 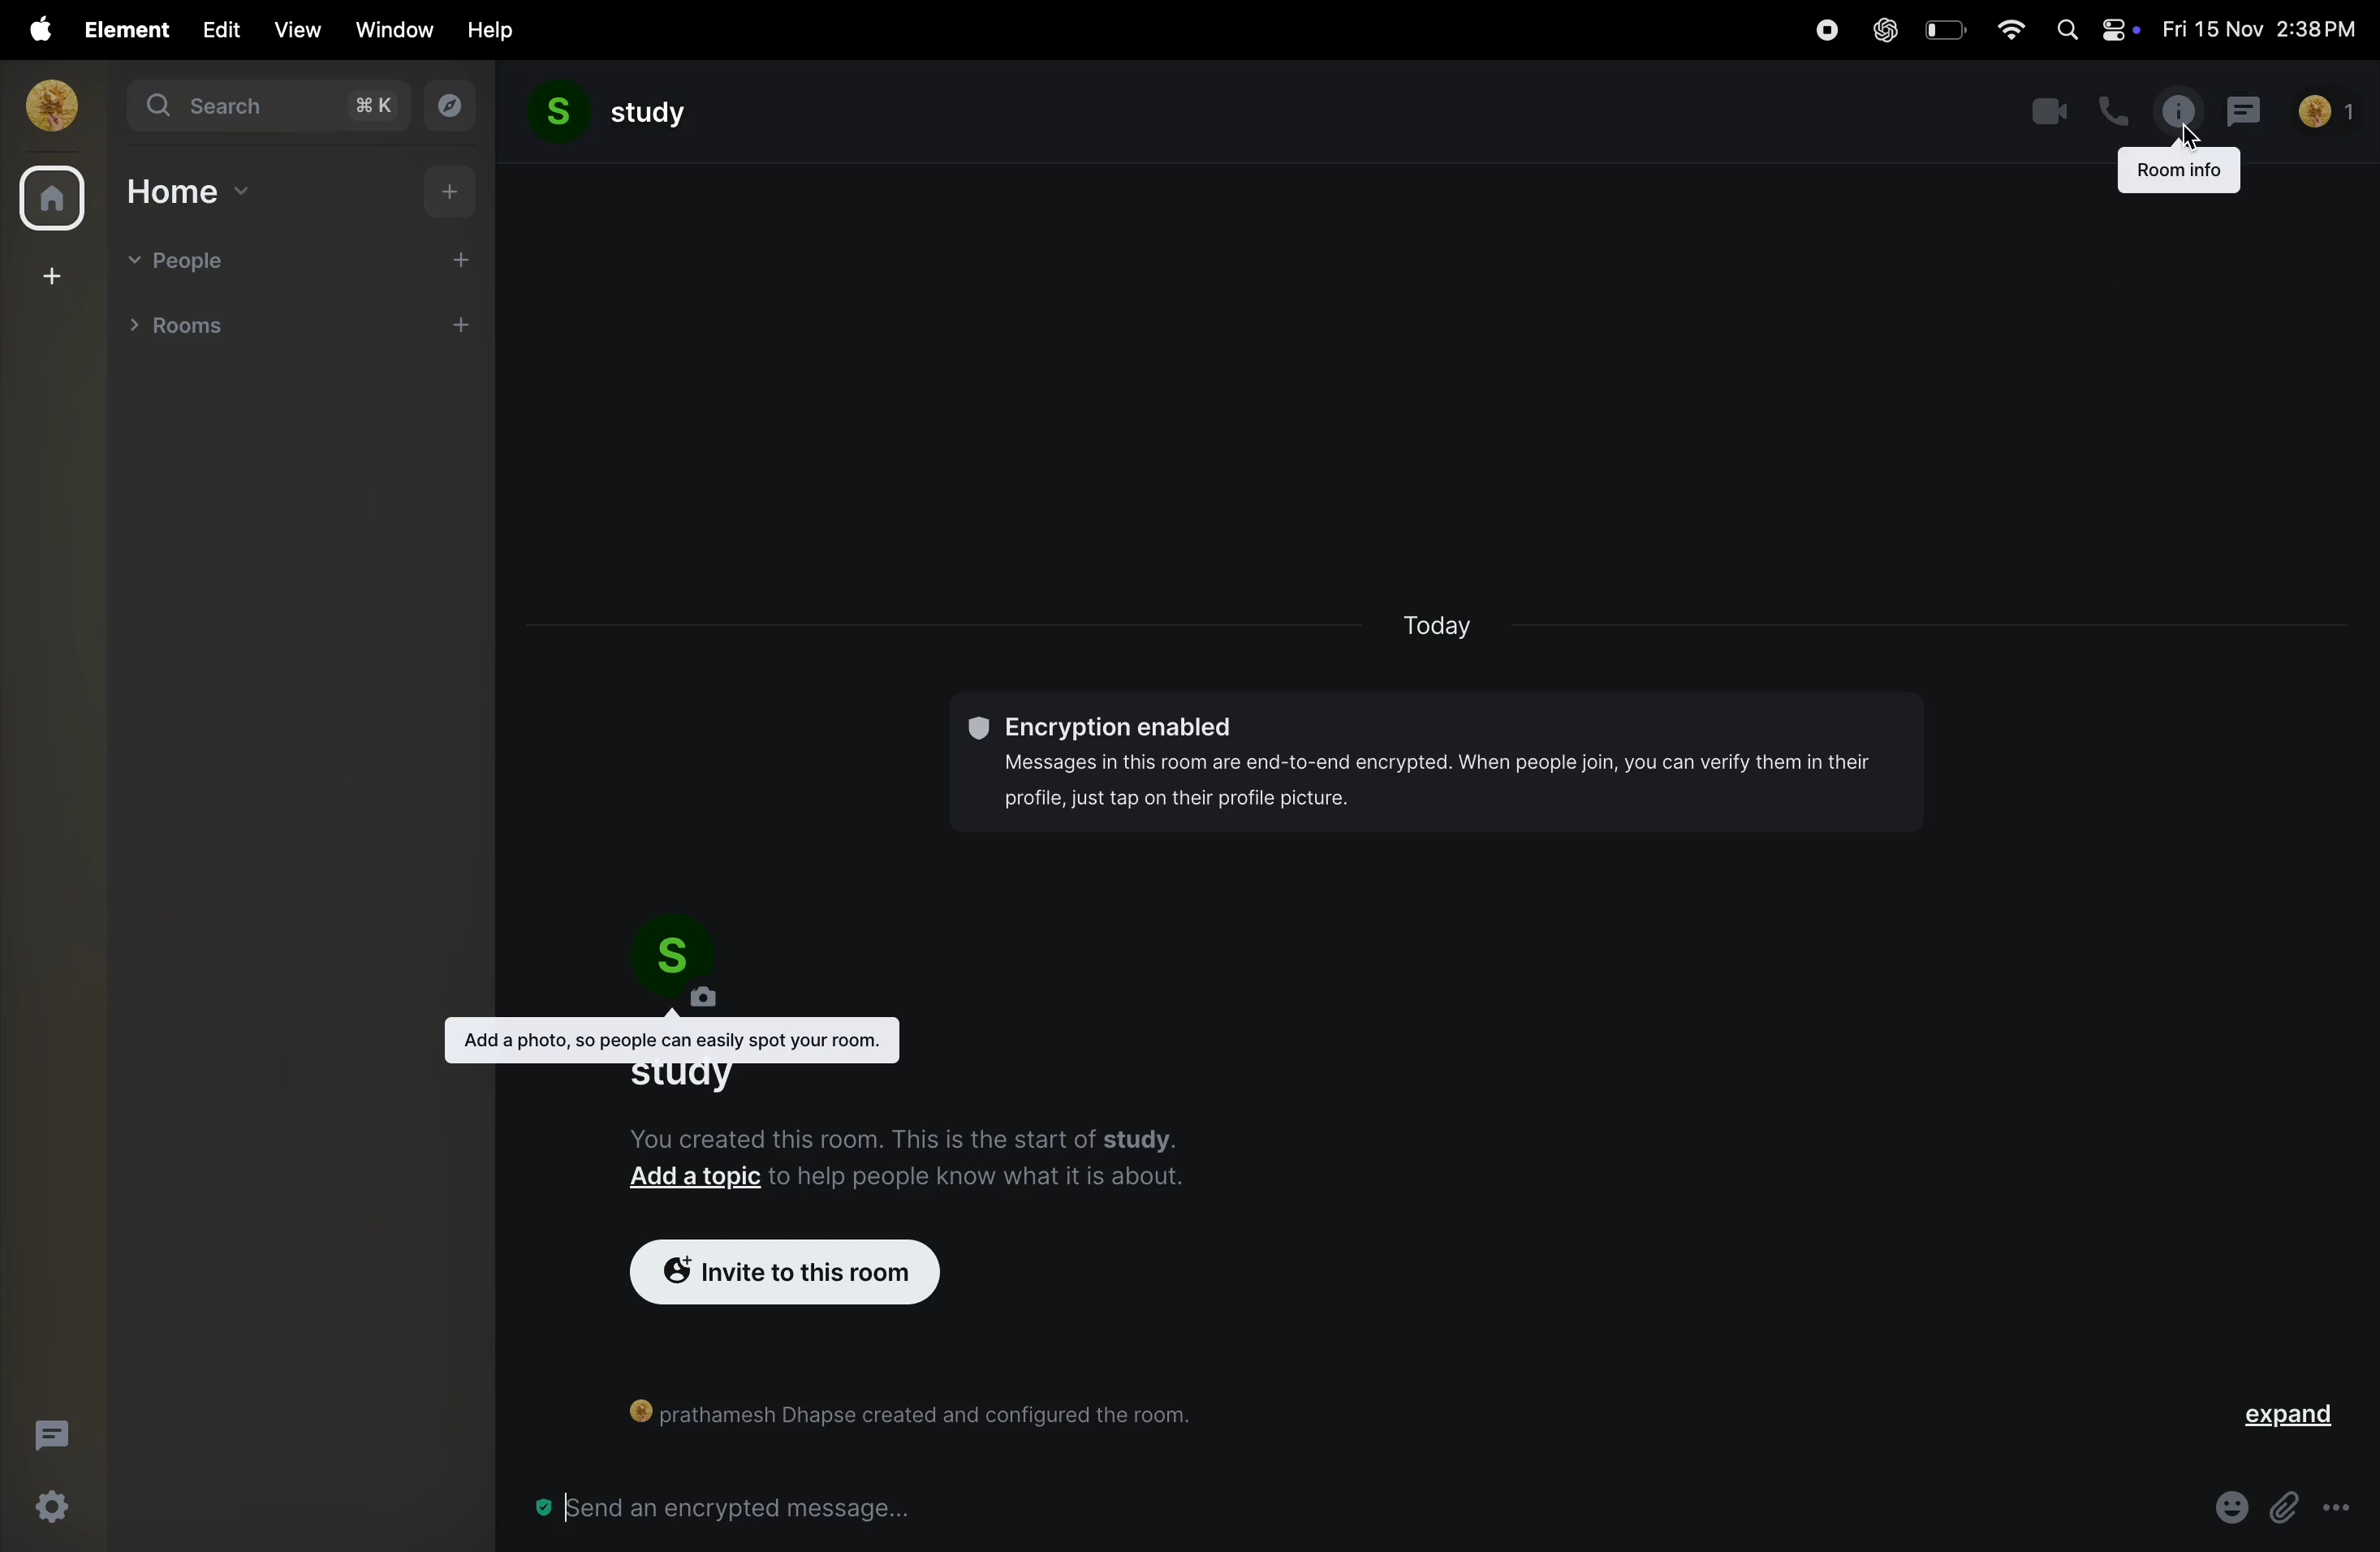 I want to click on rooms, so click(x=186, y=323).